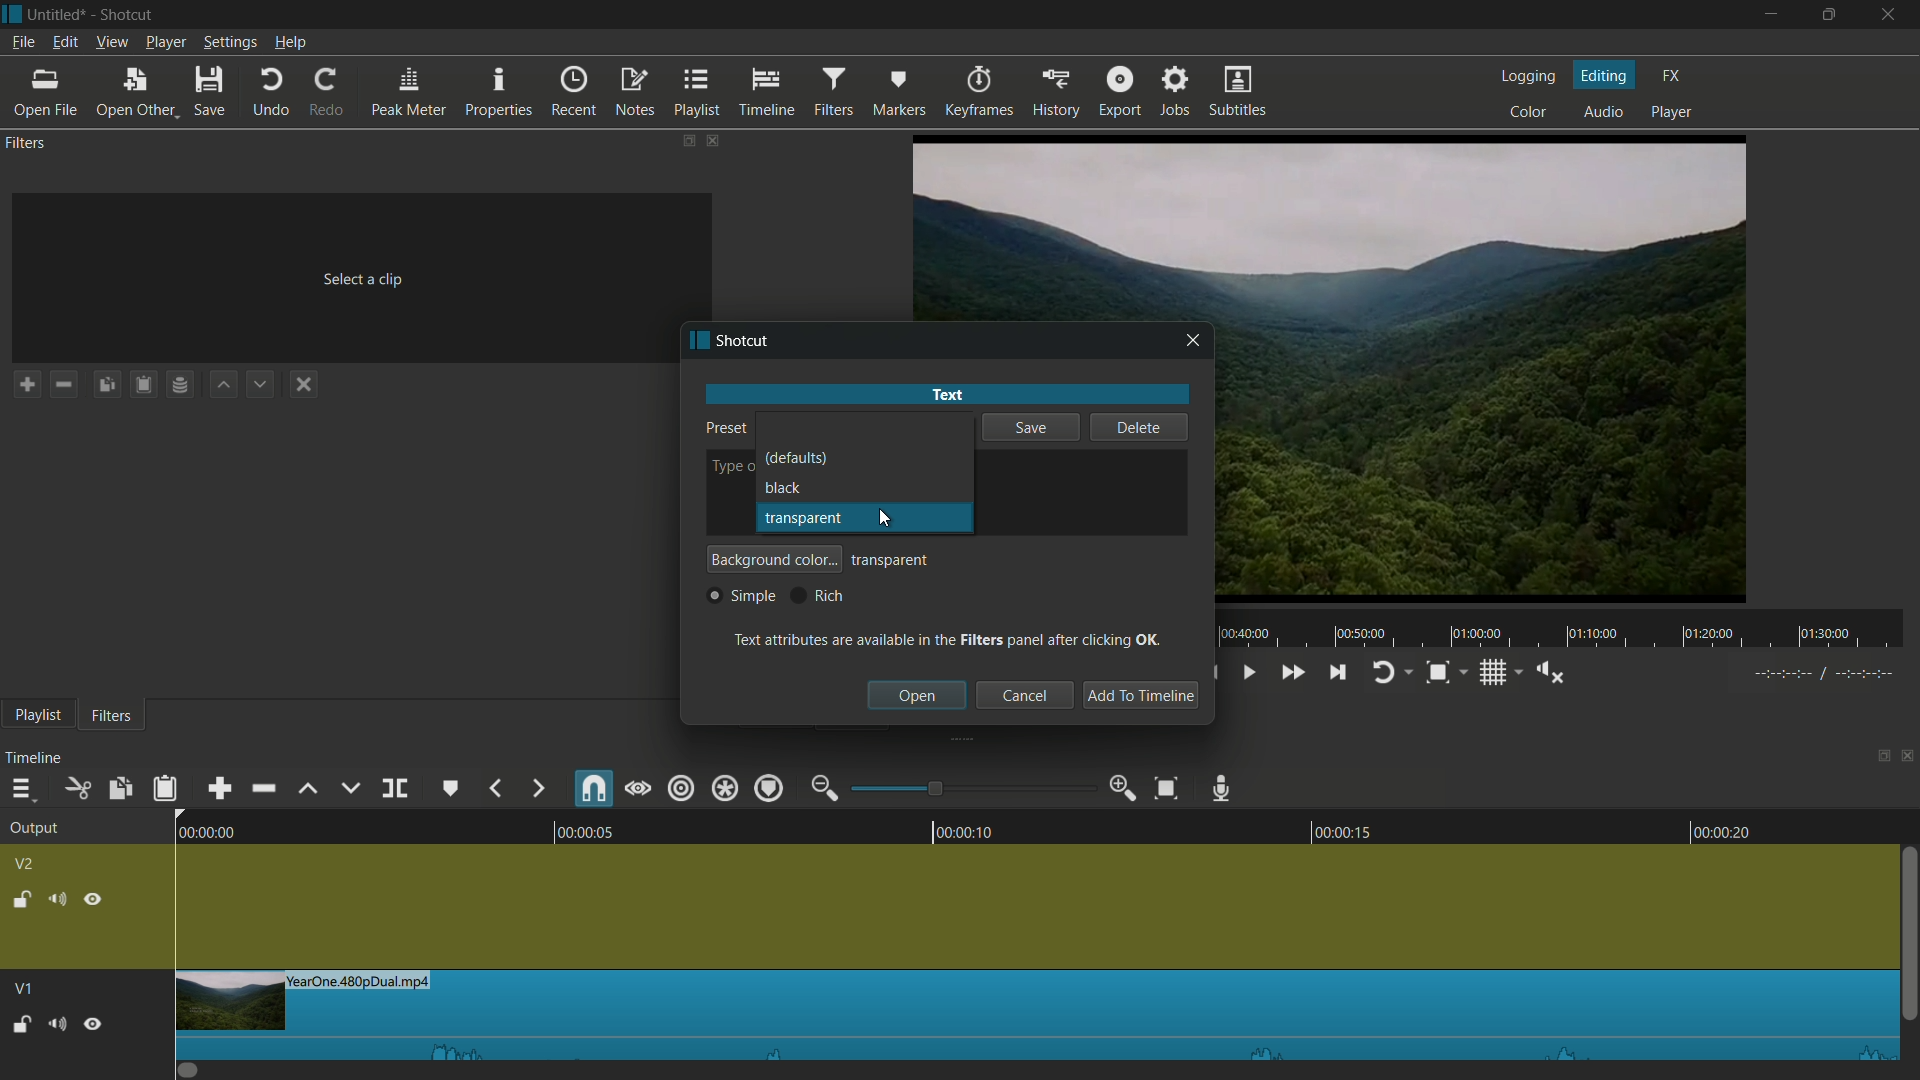  What do you see at coordinates (637, 91) in the screenshot?
I see `notes` at bounding box center [637, 91].